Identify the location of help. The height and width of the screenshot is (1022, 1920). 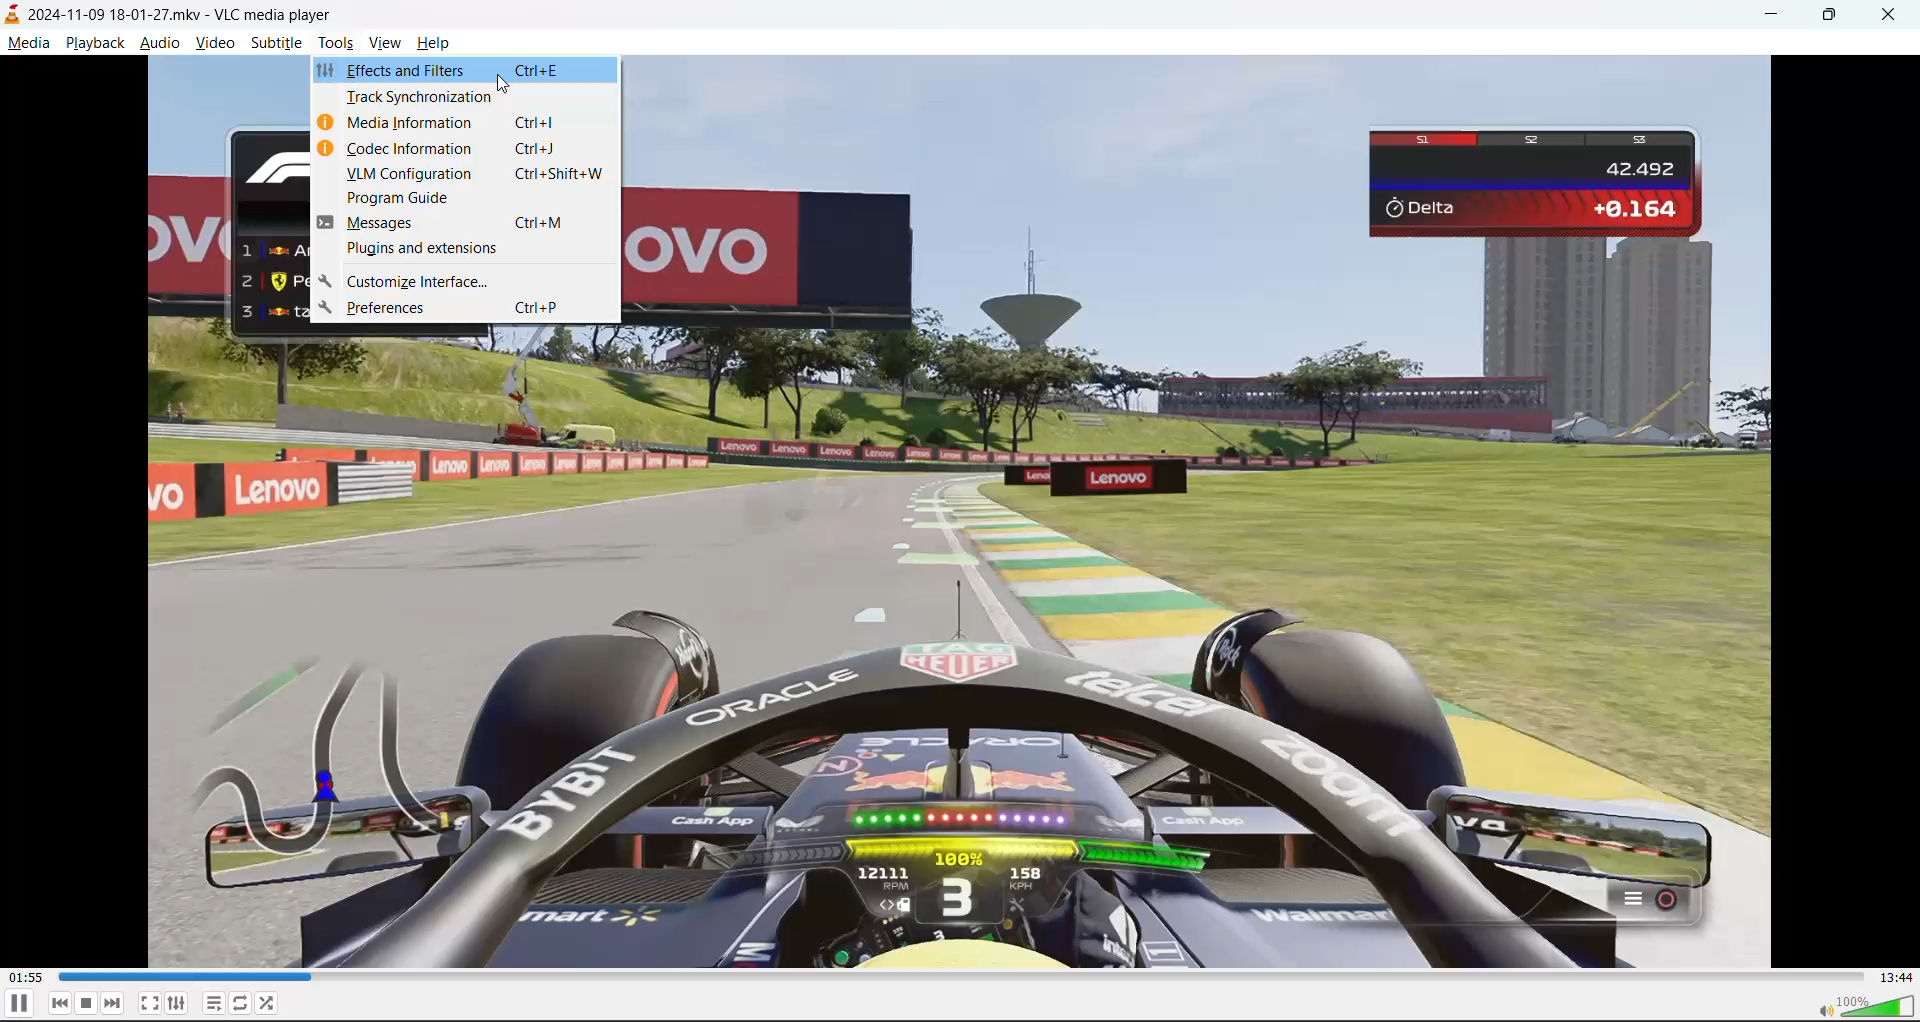
(432, 47).